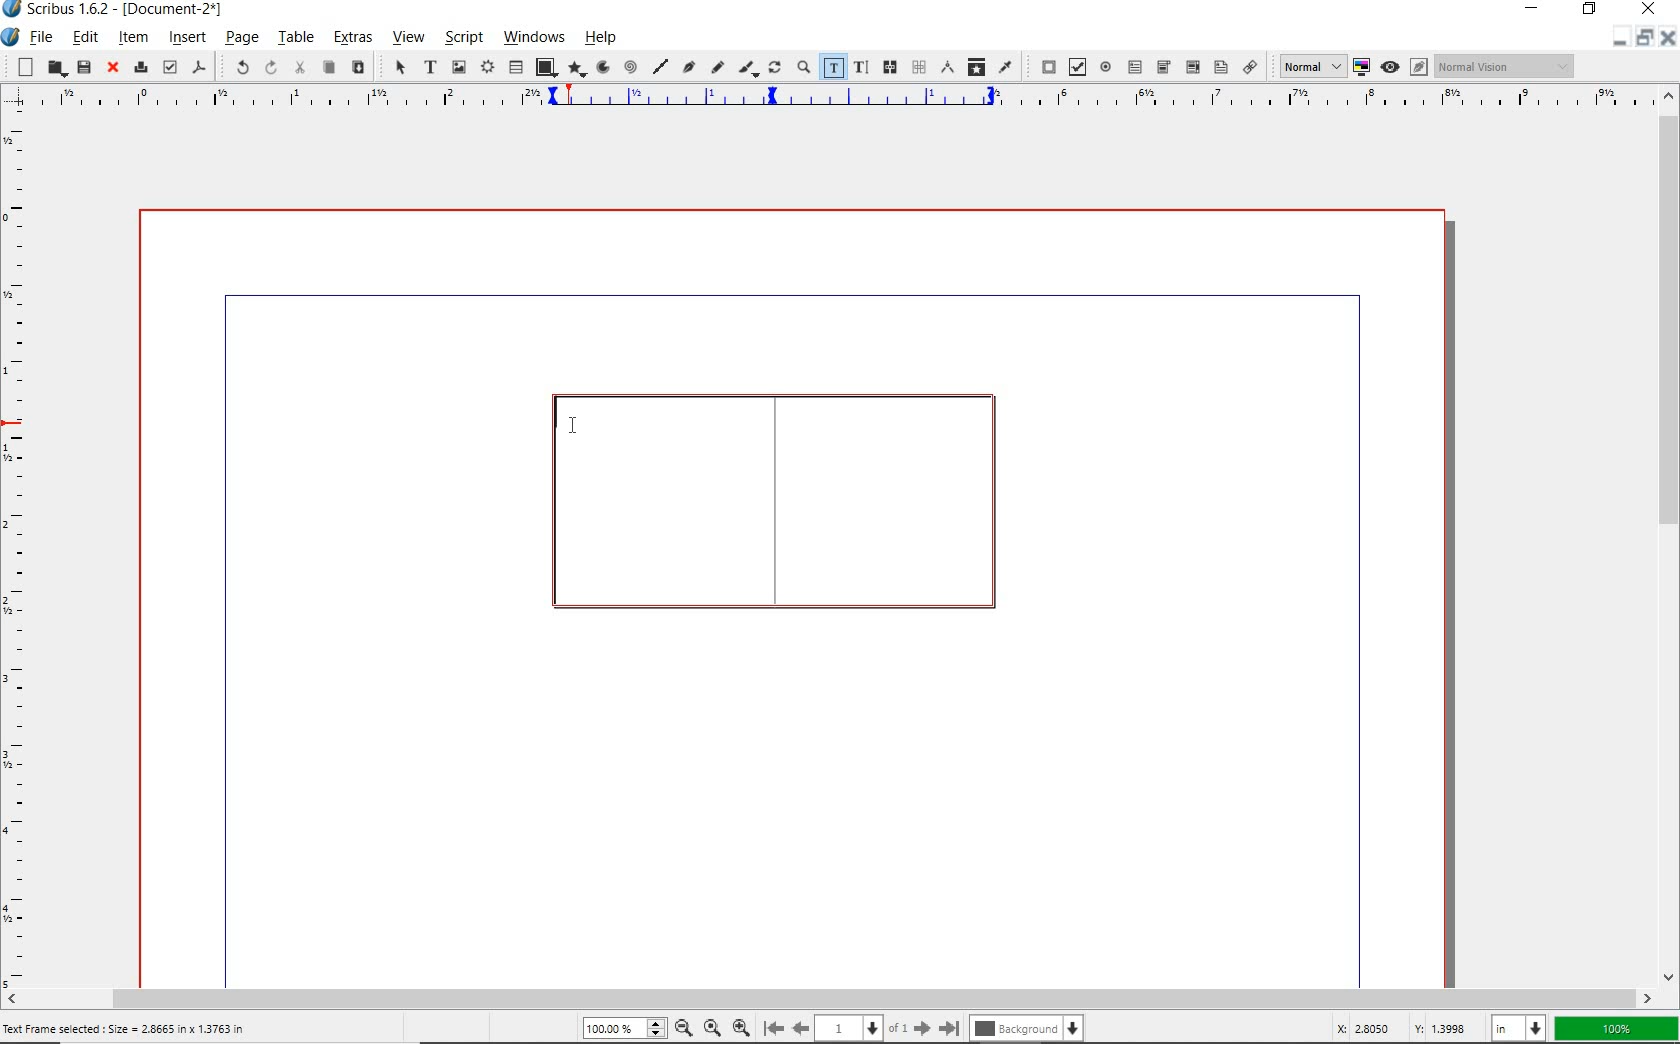  I want to click on spiral, so click(630, 66).